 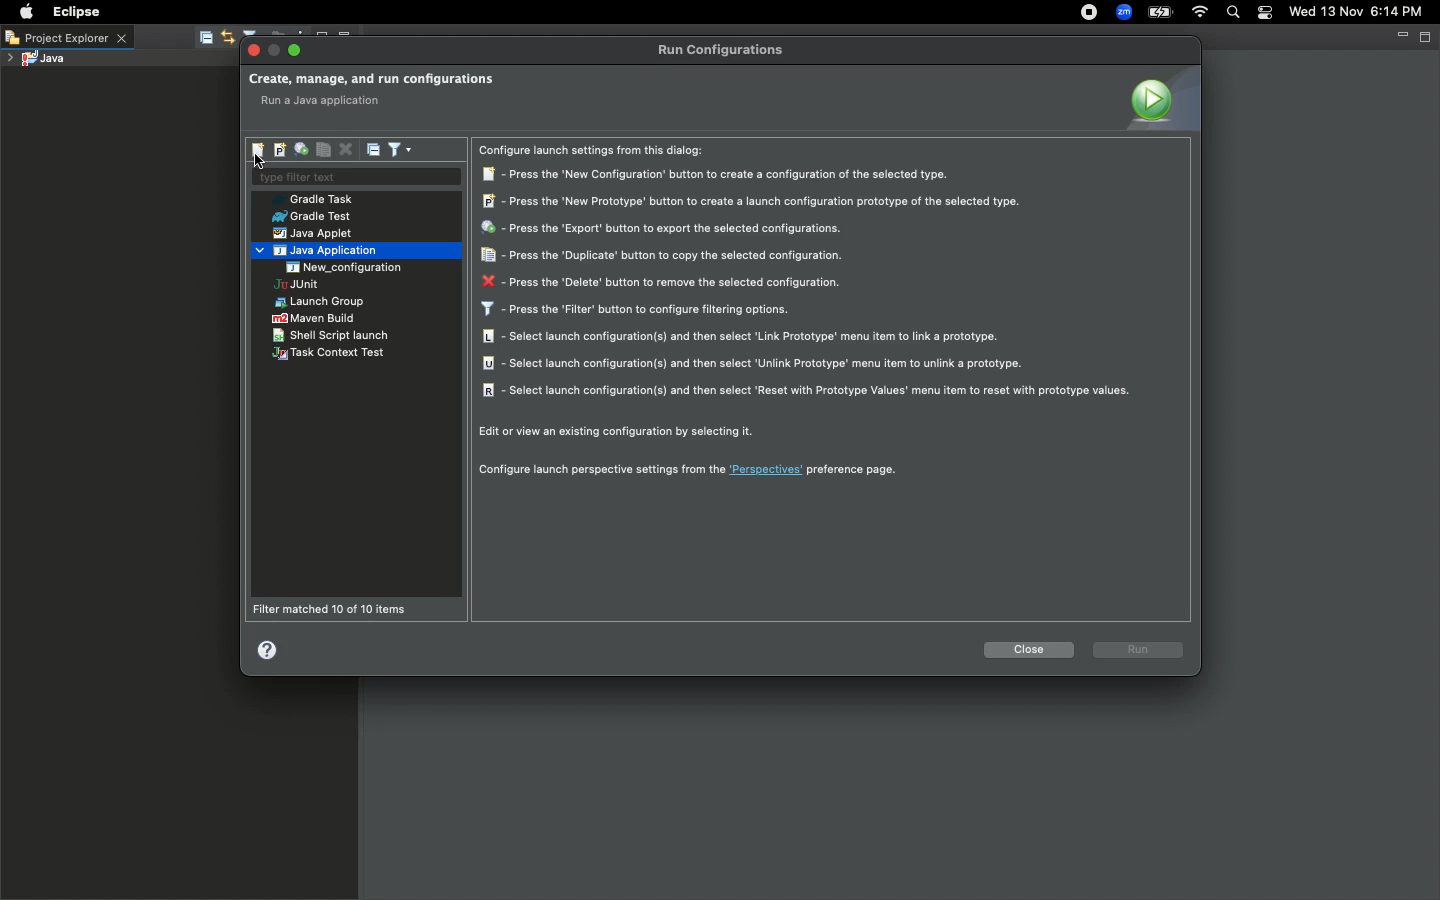 What do you see at coordinates (345, 151) in the screenshot?
I see `Delete selected launch configurations` at bounding box center [345, 151].